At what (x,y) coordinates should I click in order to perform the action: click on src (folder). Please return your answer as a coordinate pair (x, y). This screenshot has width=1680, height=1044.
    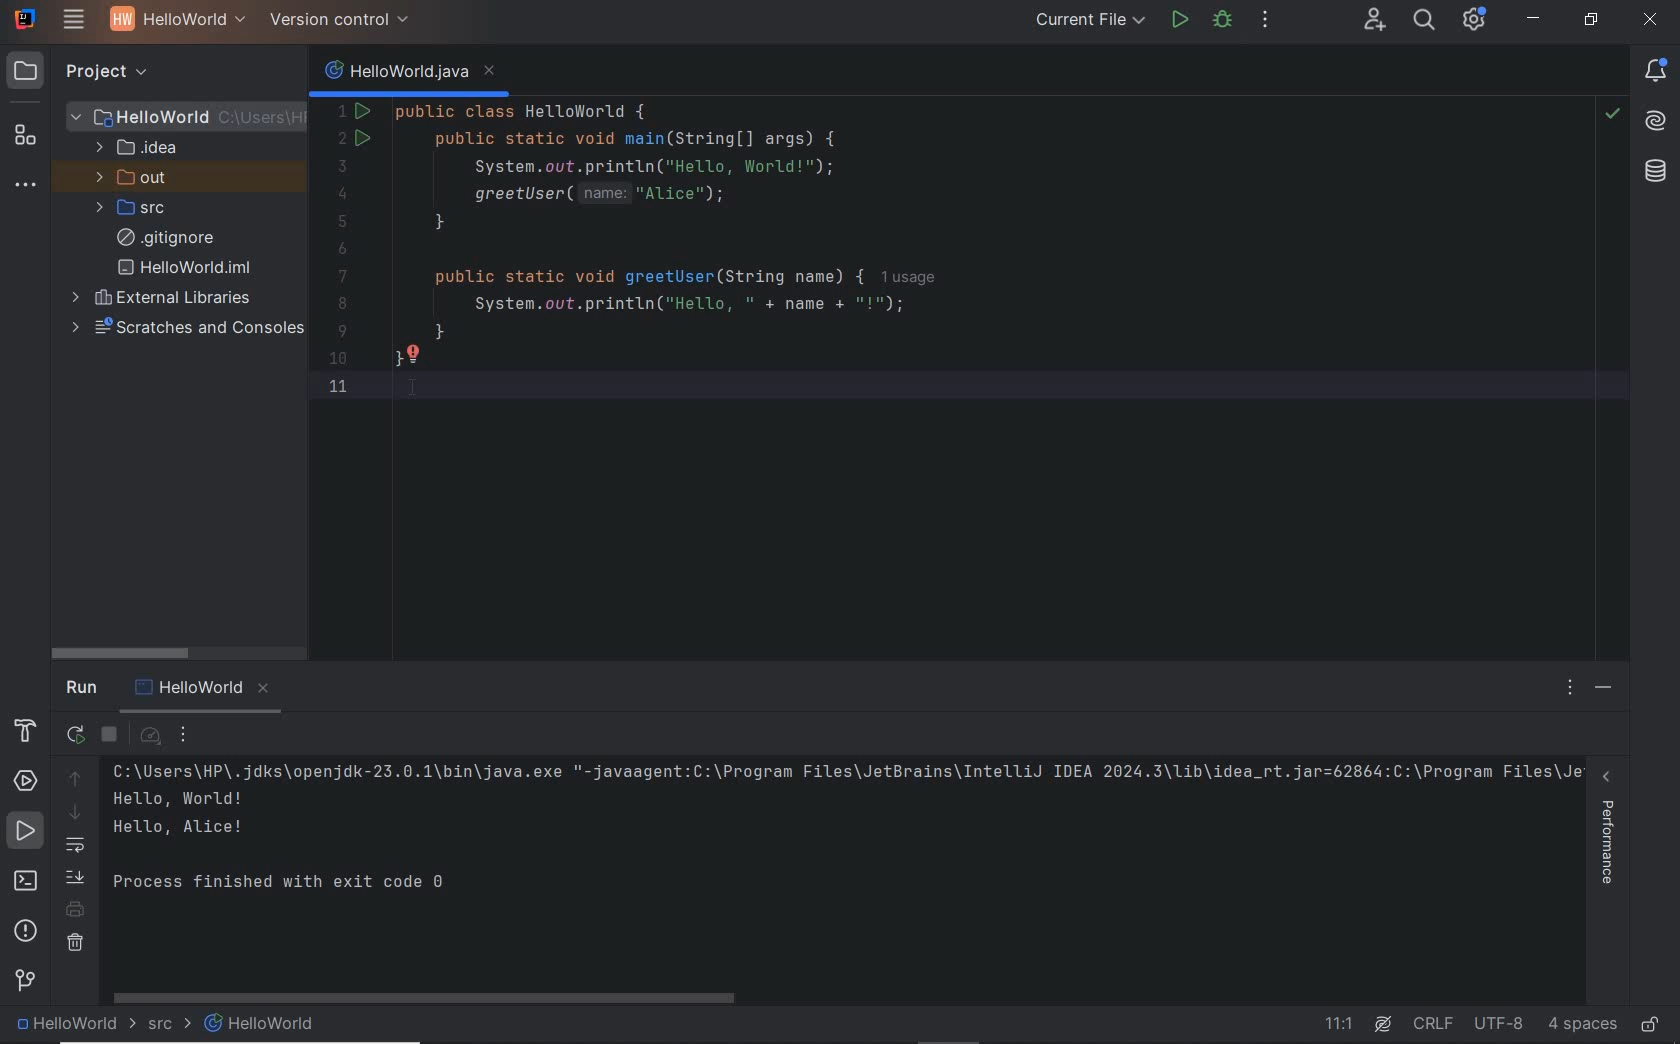
    Looking at the image, I should click on (133, 208).